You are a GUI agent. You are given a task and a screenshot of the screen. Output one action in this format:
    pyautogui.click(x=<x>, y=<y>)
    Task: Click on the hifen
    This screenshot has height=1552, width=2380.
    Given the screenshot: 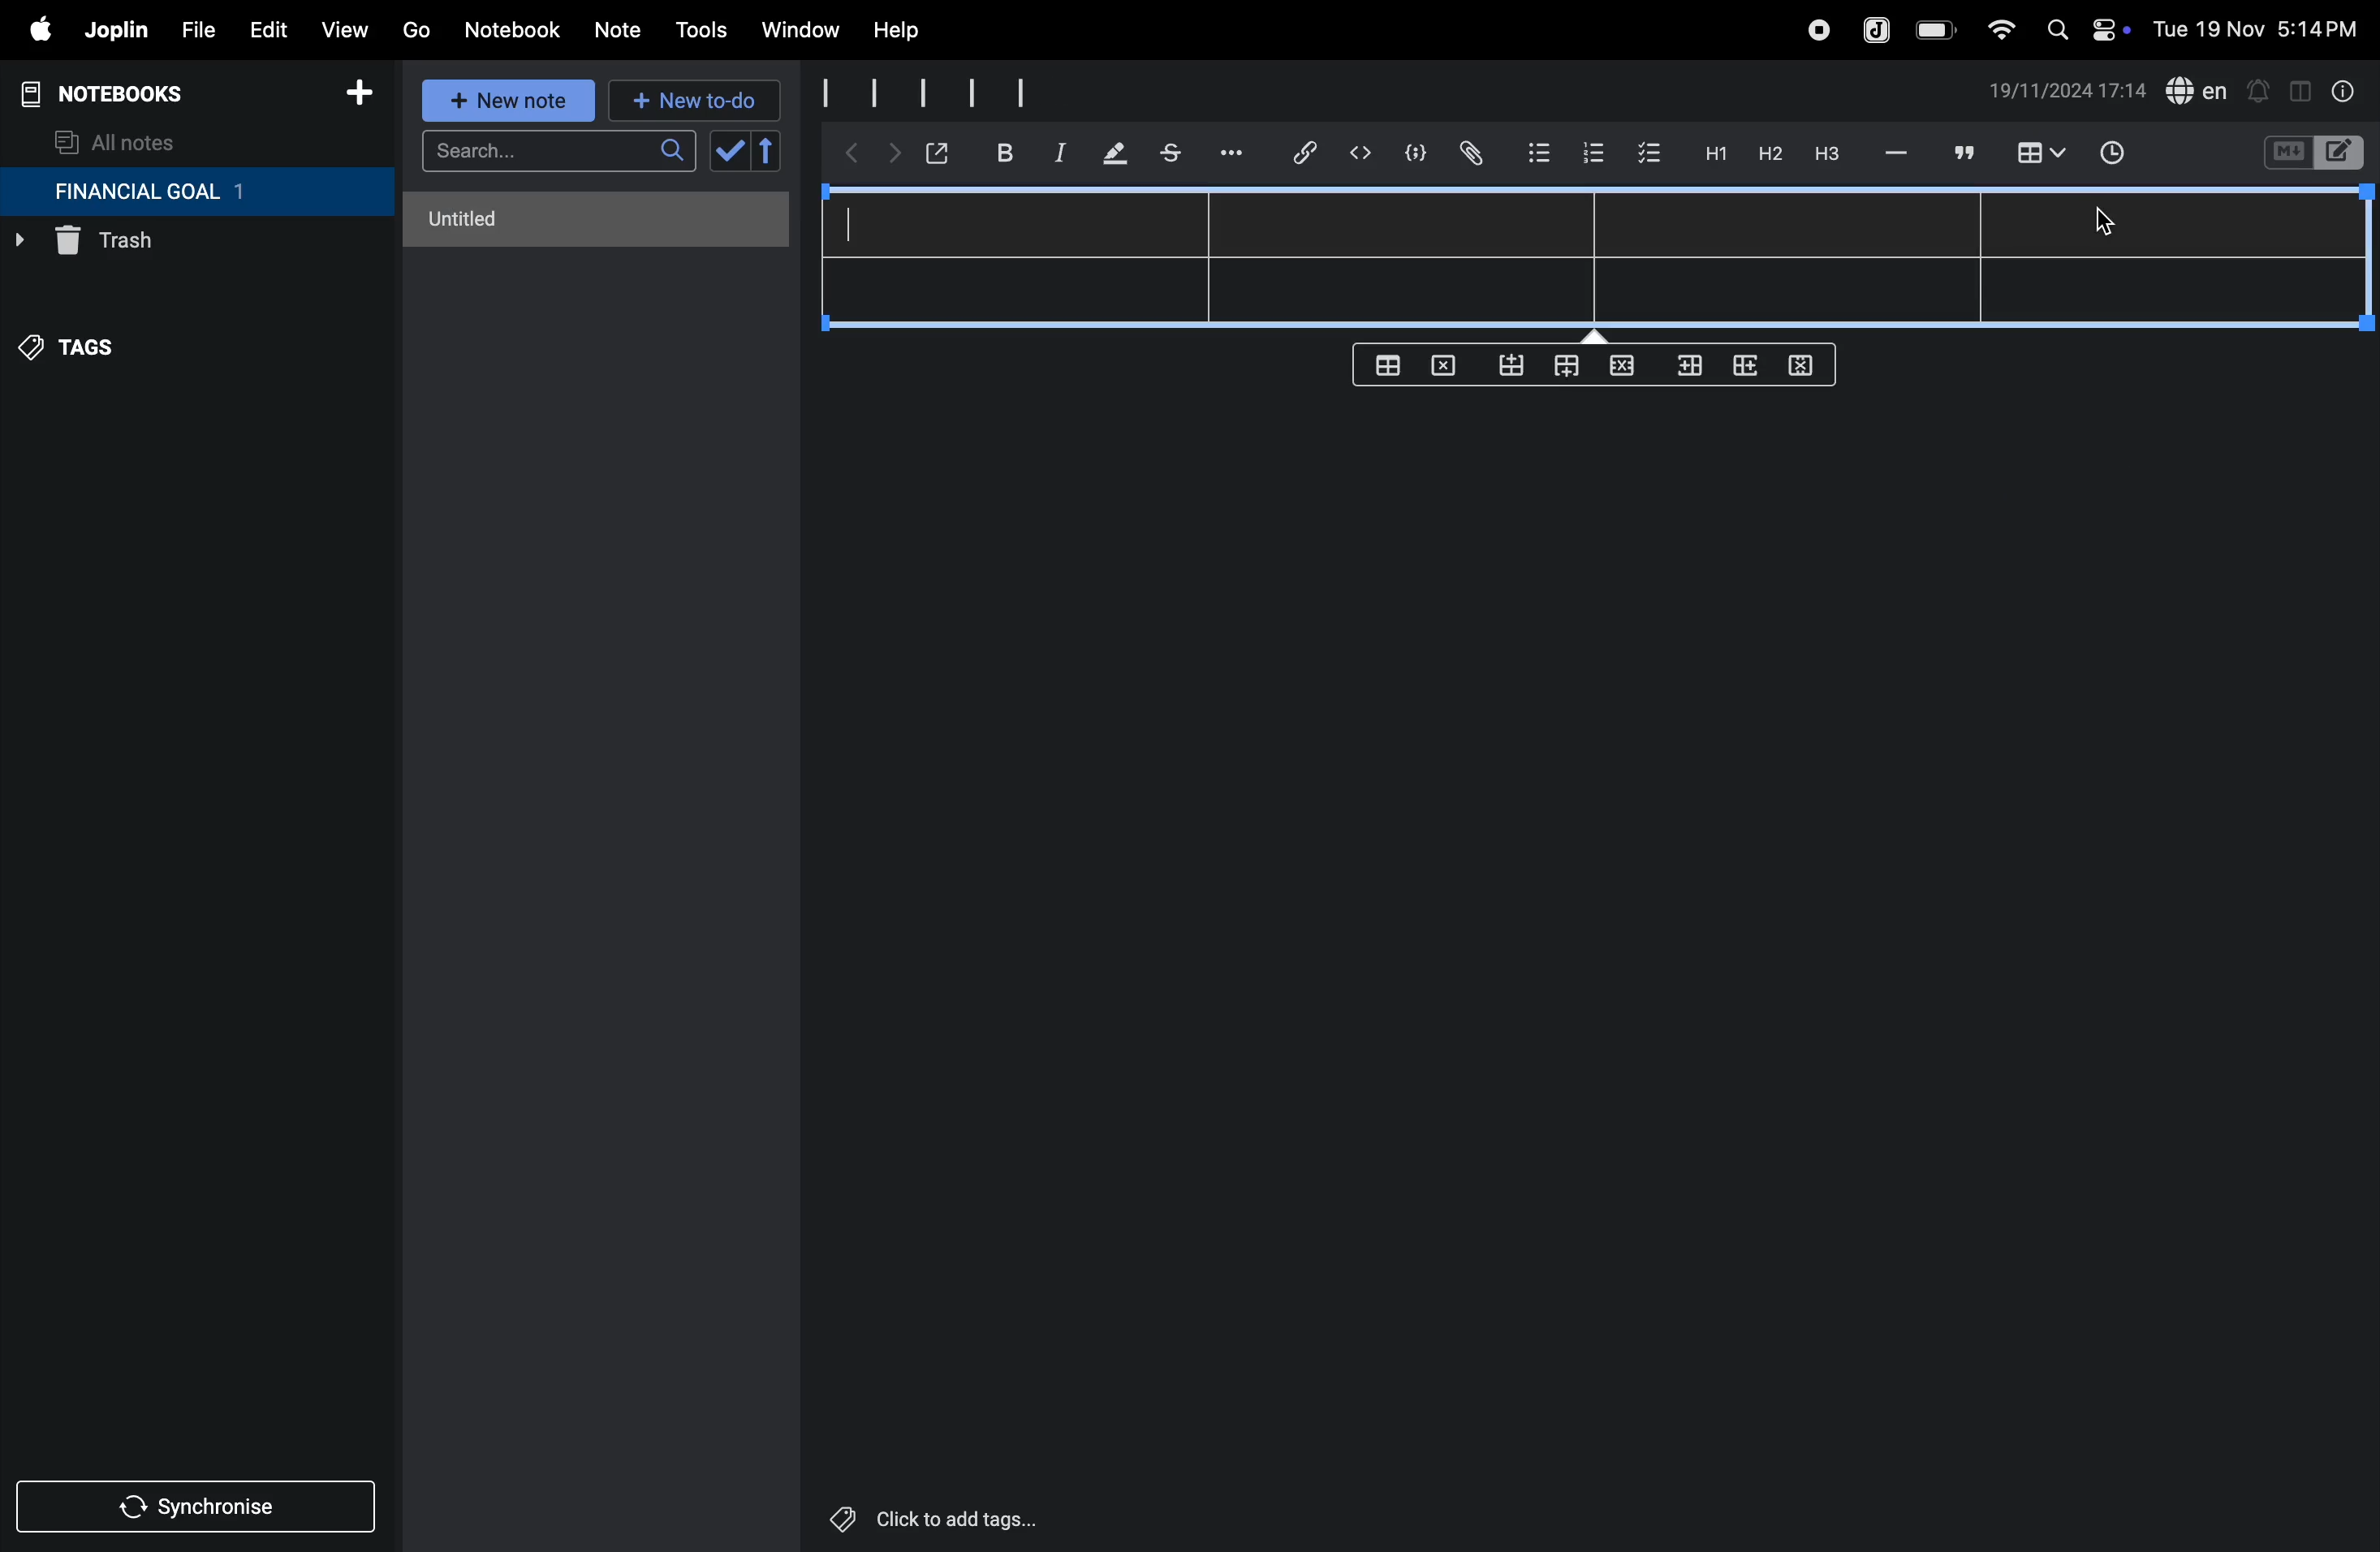 What is the action you would take?
    pyautogui.click(x=1899, y=152)
    